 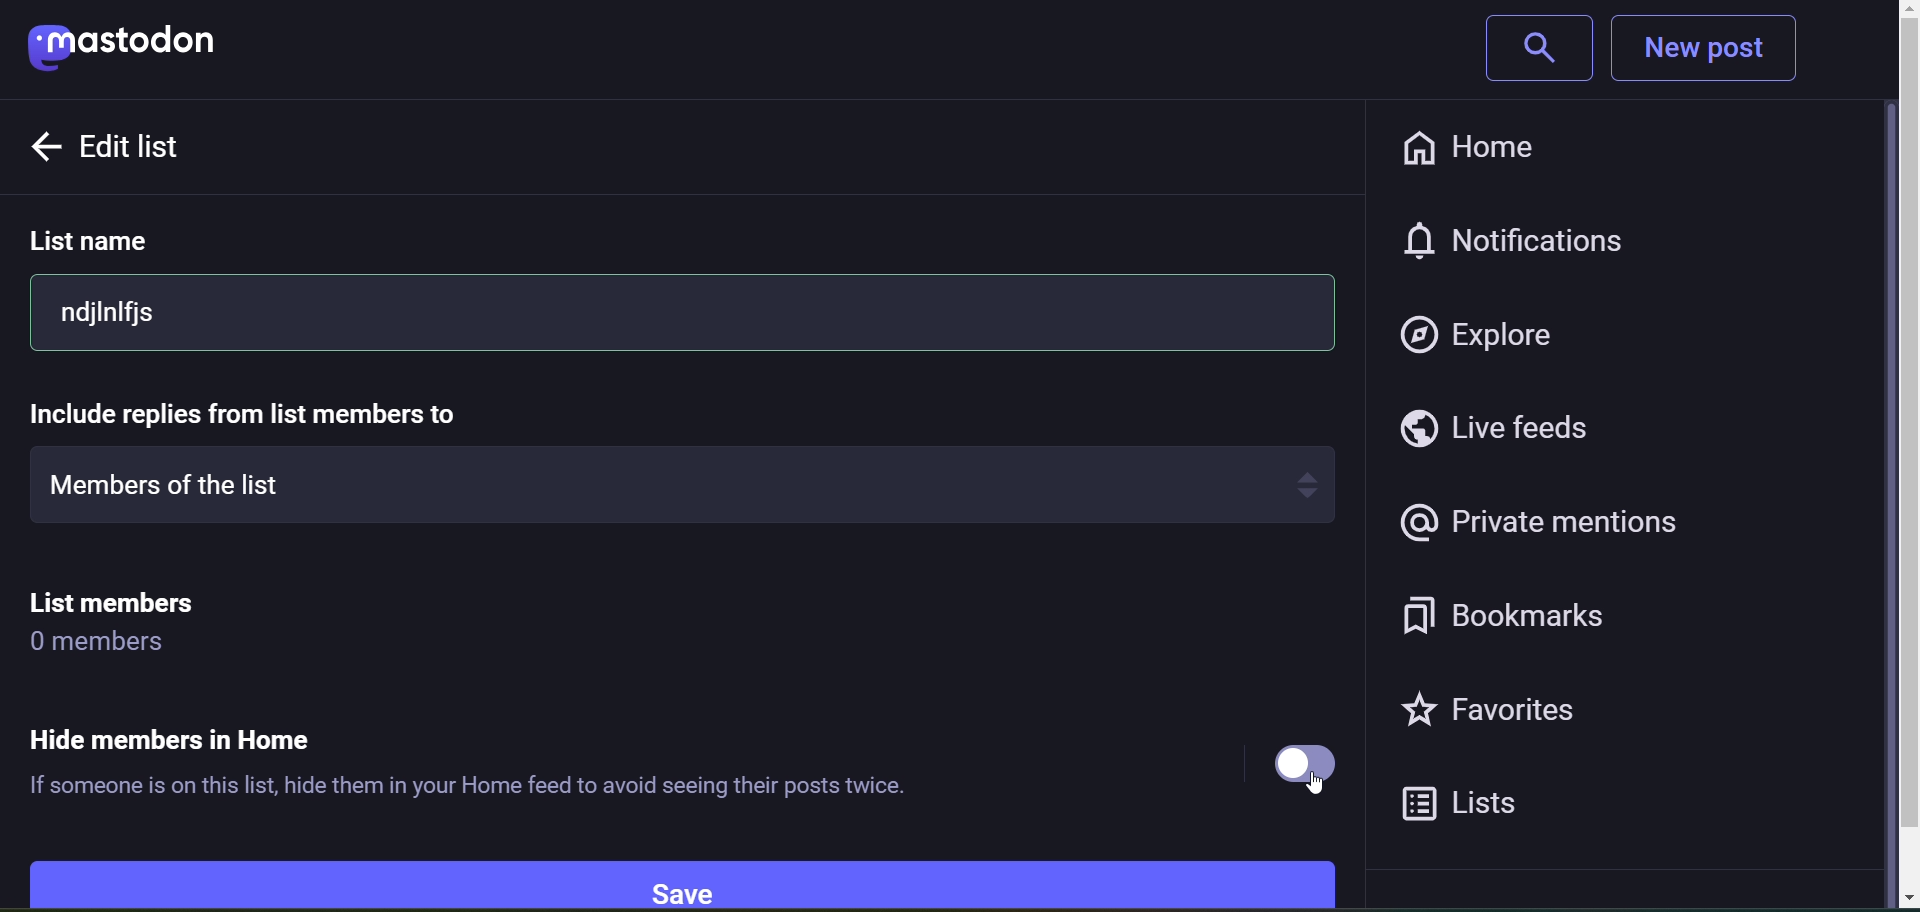 I want to click on new post, so click(x=1722, y=50).